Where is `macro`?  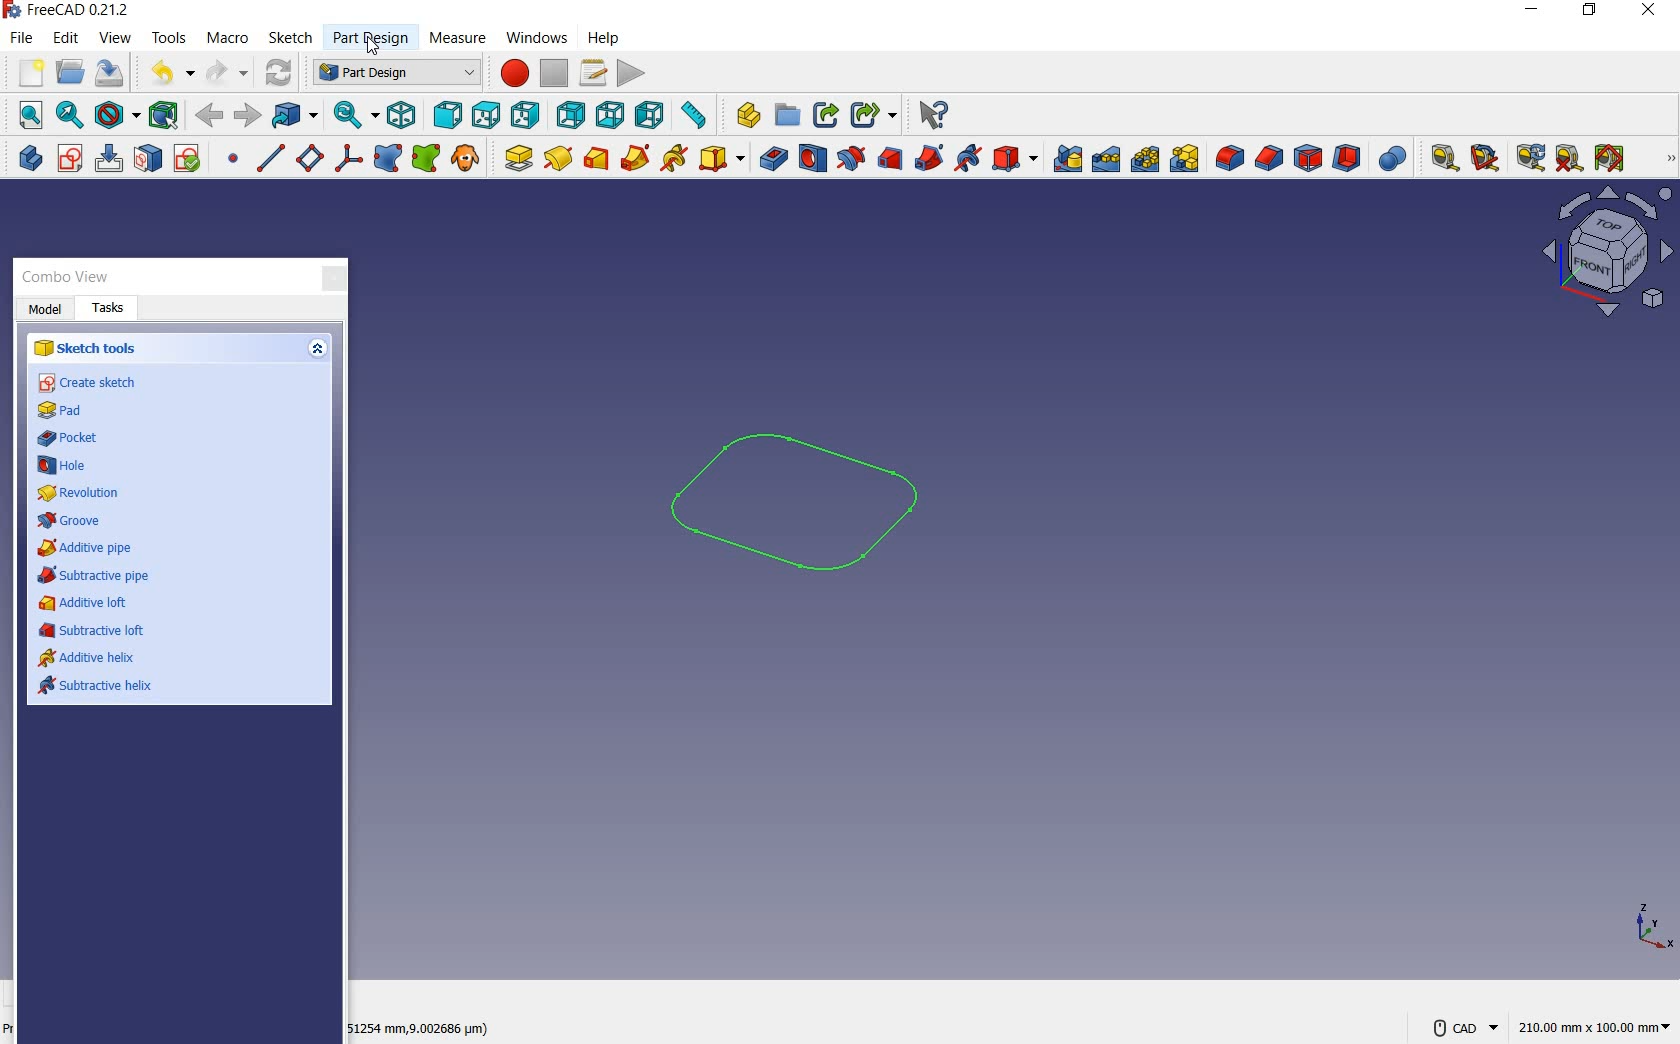
macro is located at coordinates (229, 37).